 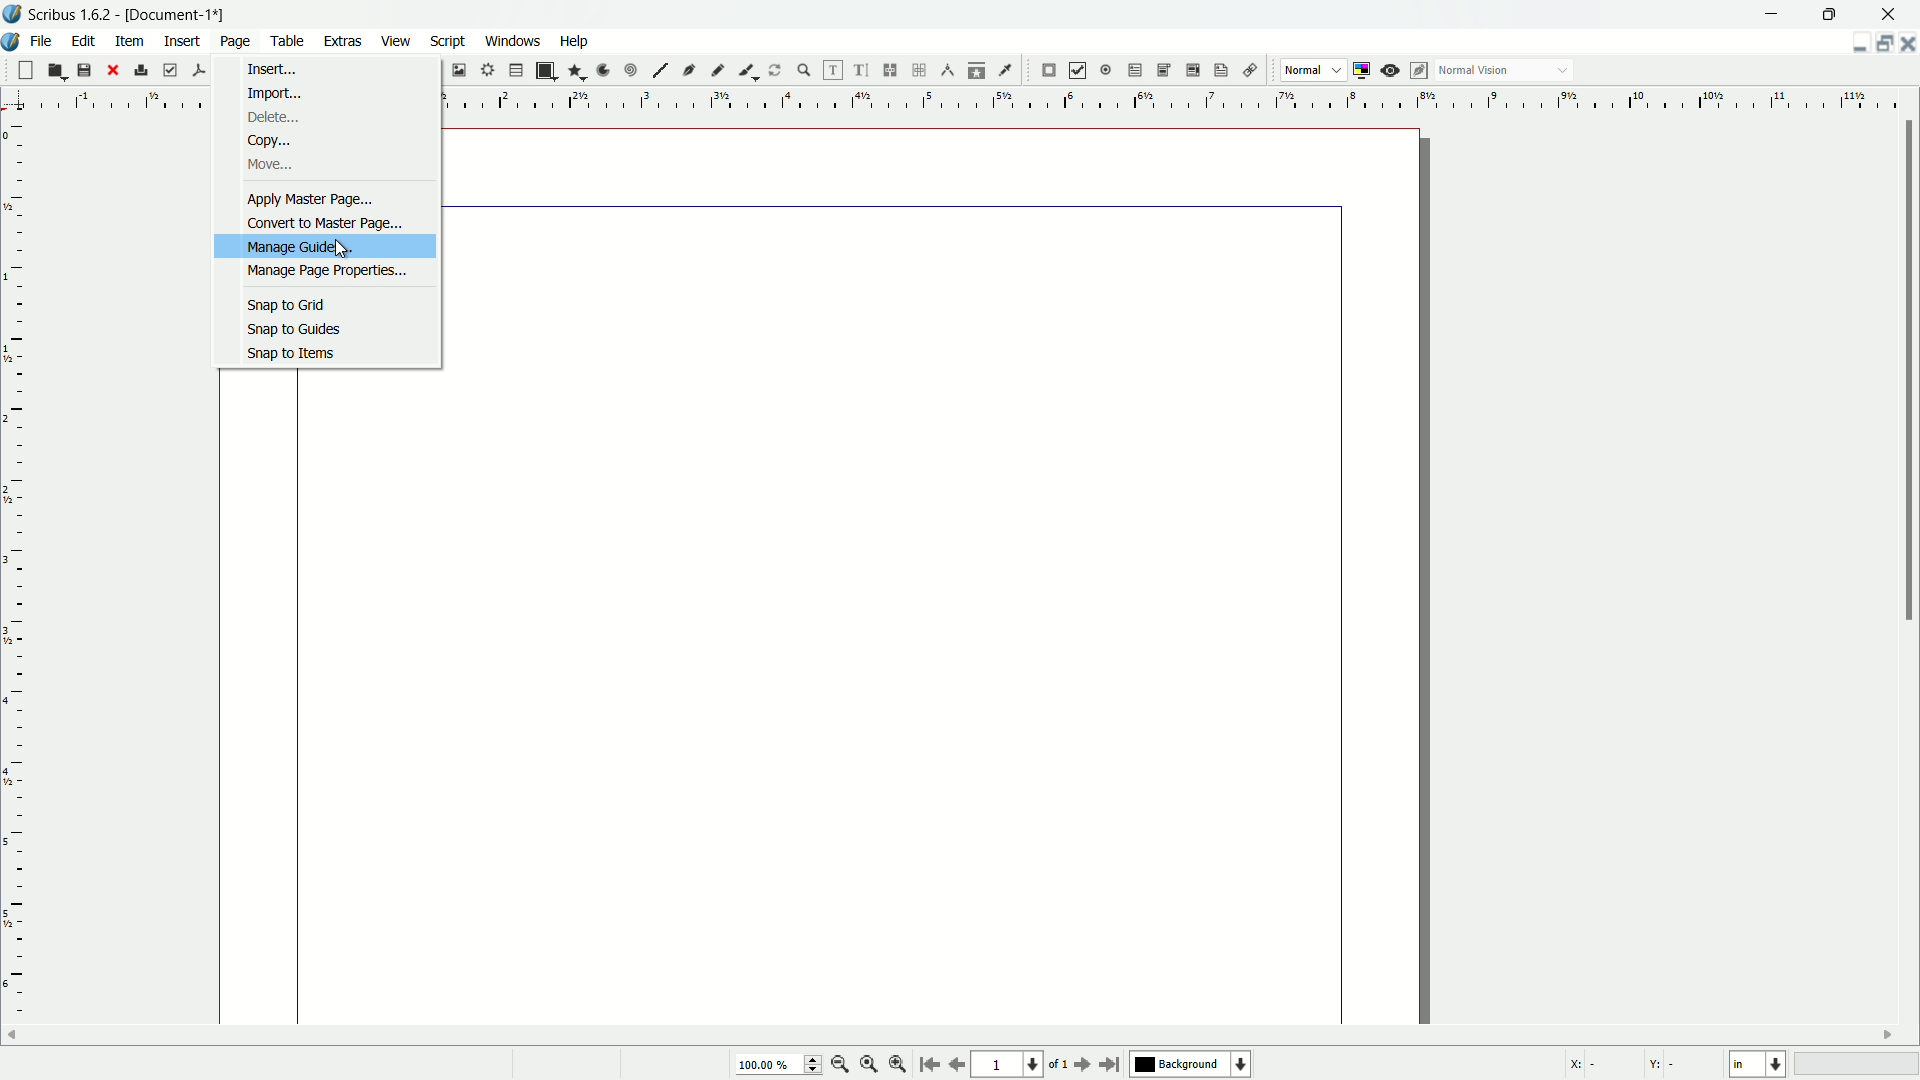 I want to click on manage guide, so click(x=302, y=246).